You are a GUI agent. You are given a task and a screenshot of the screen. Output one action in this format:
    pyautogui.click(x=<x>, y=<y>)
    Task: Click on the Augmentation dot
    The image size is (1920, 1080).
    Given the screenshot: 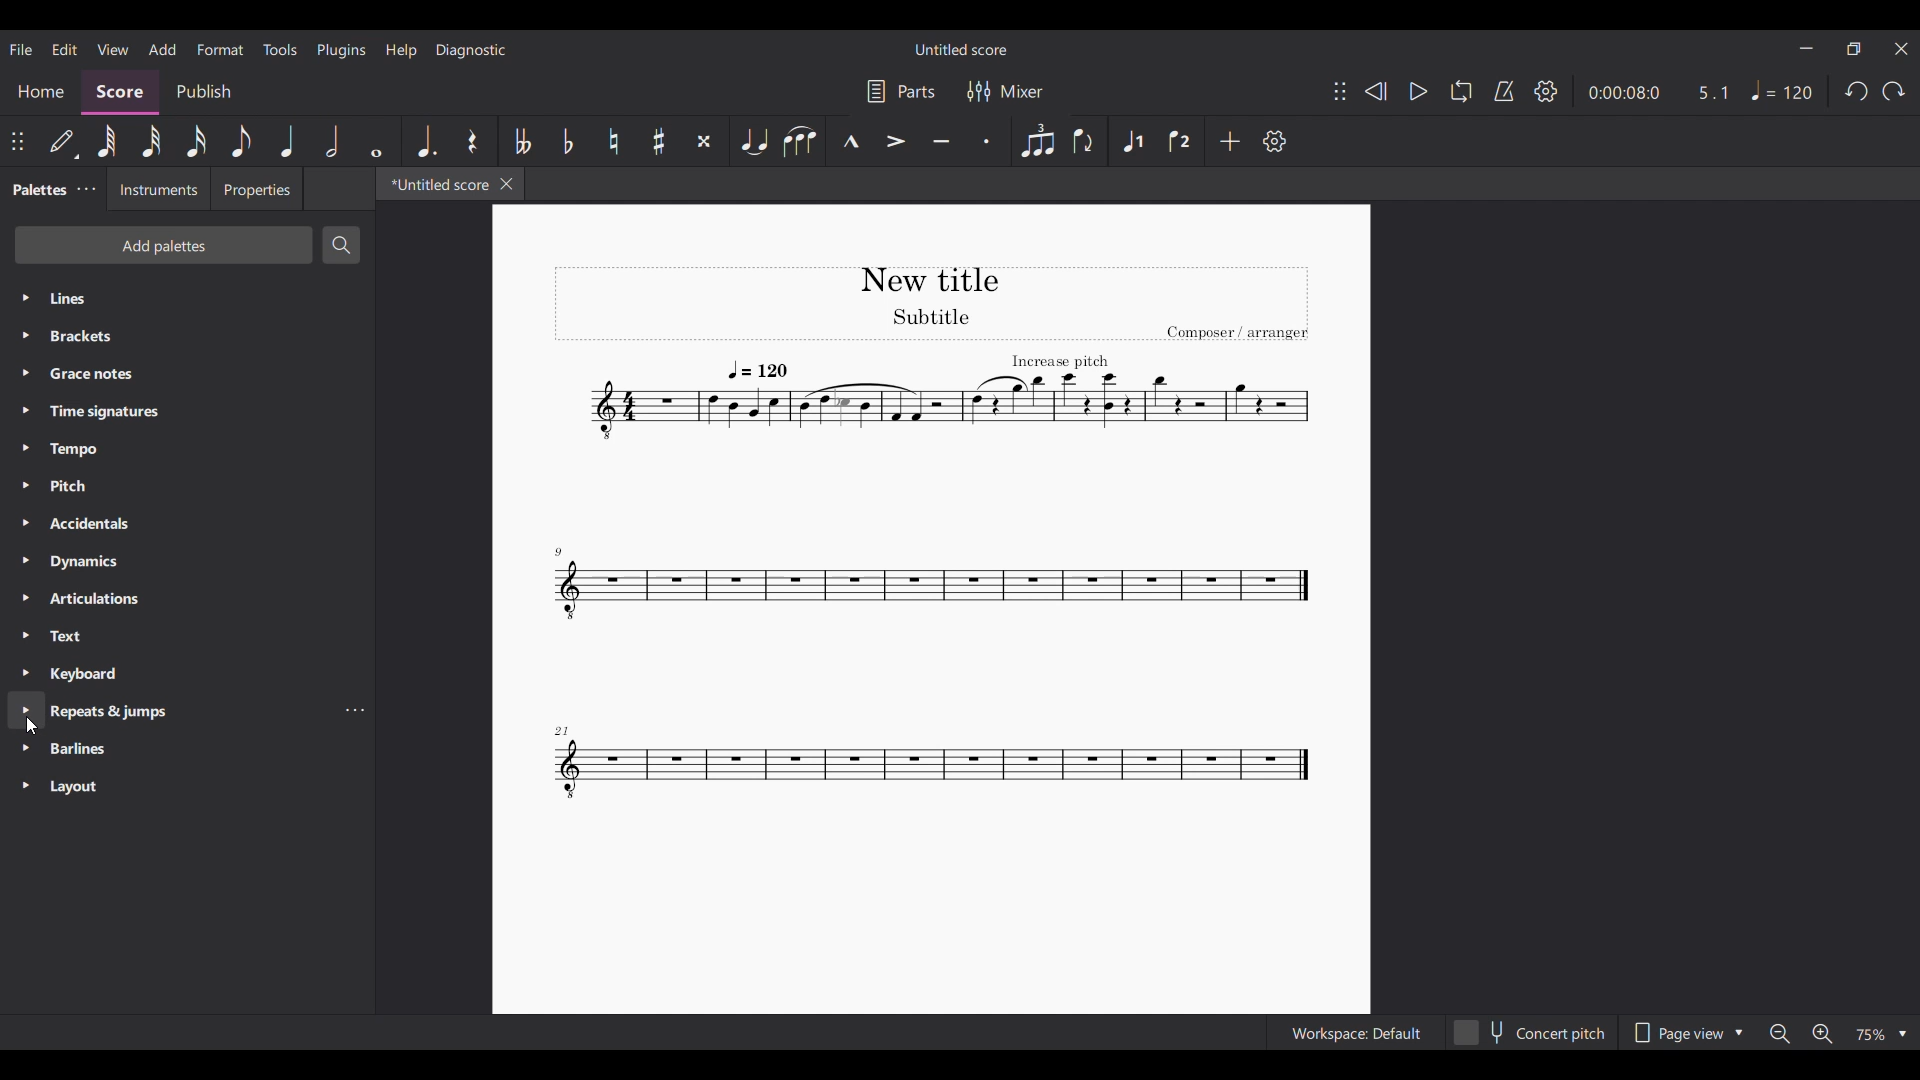 What is the action you would take?
    pyautogui.click(x=426, y=141)
    